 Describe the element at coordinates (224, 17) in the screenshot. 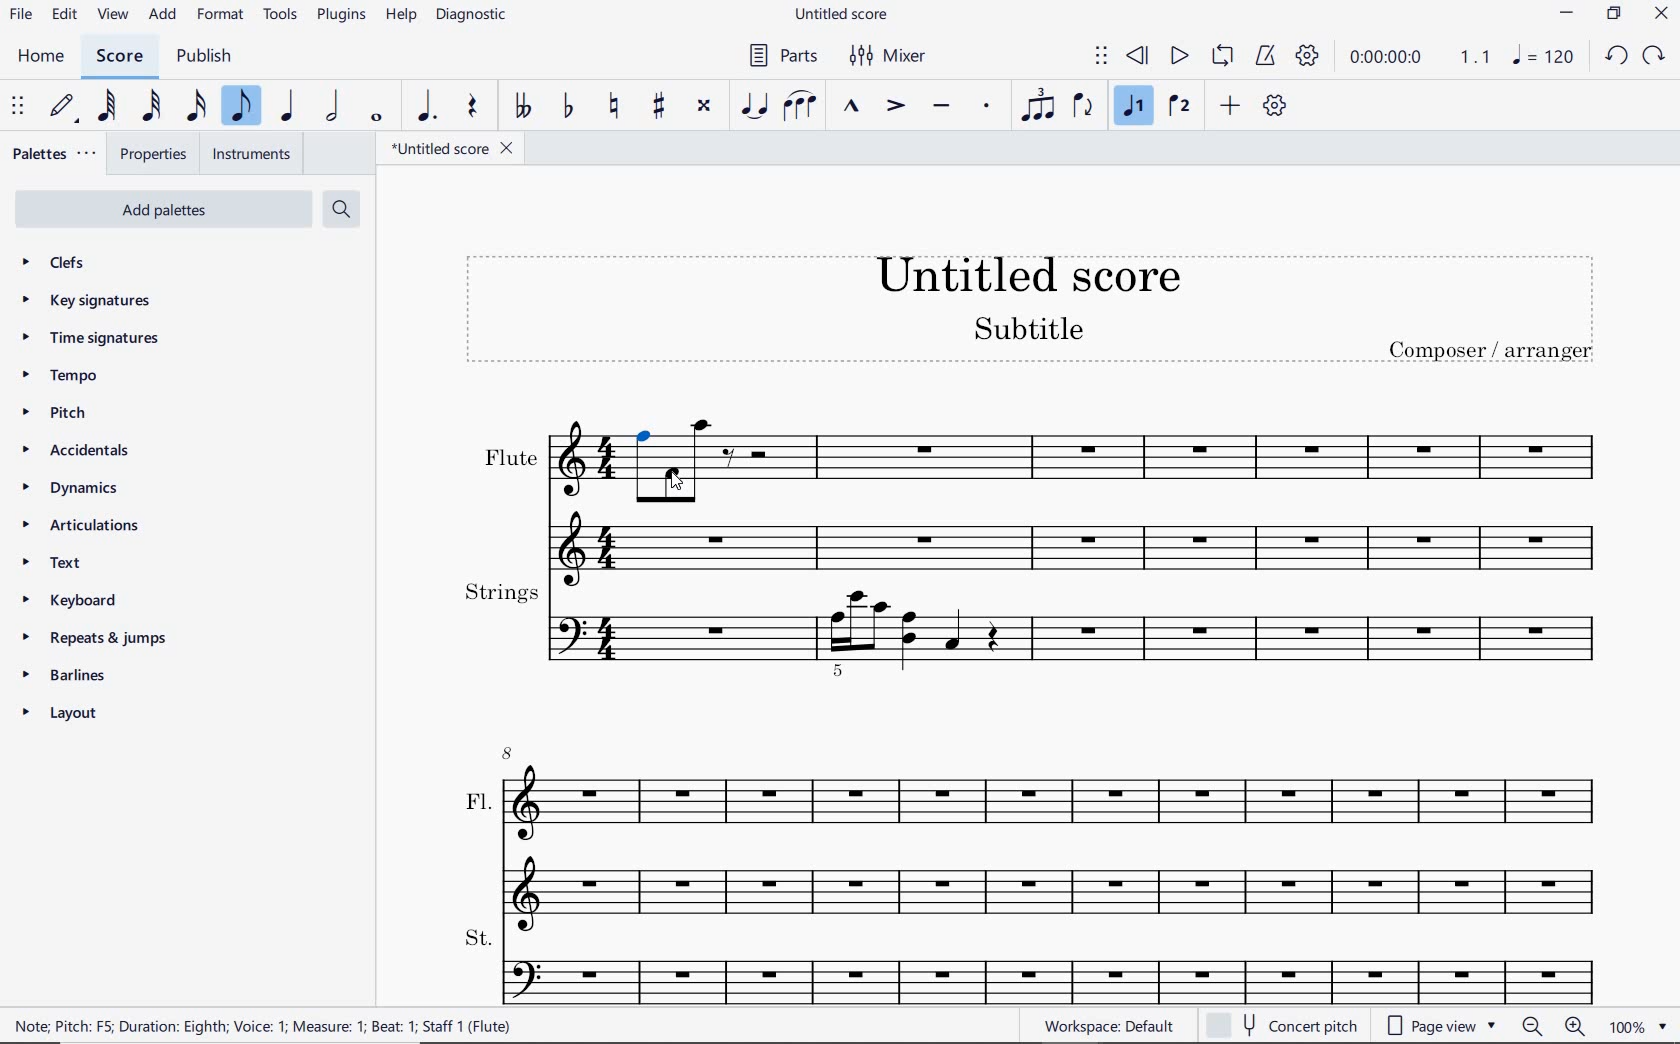

I see `FORMAT` at that location.